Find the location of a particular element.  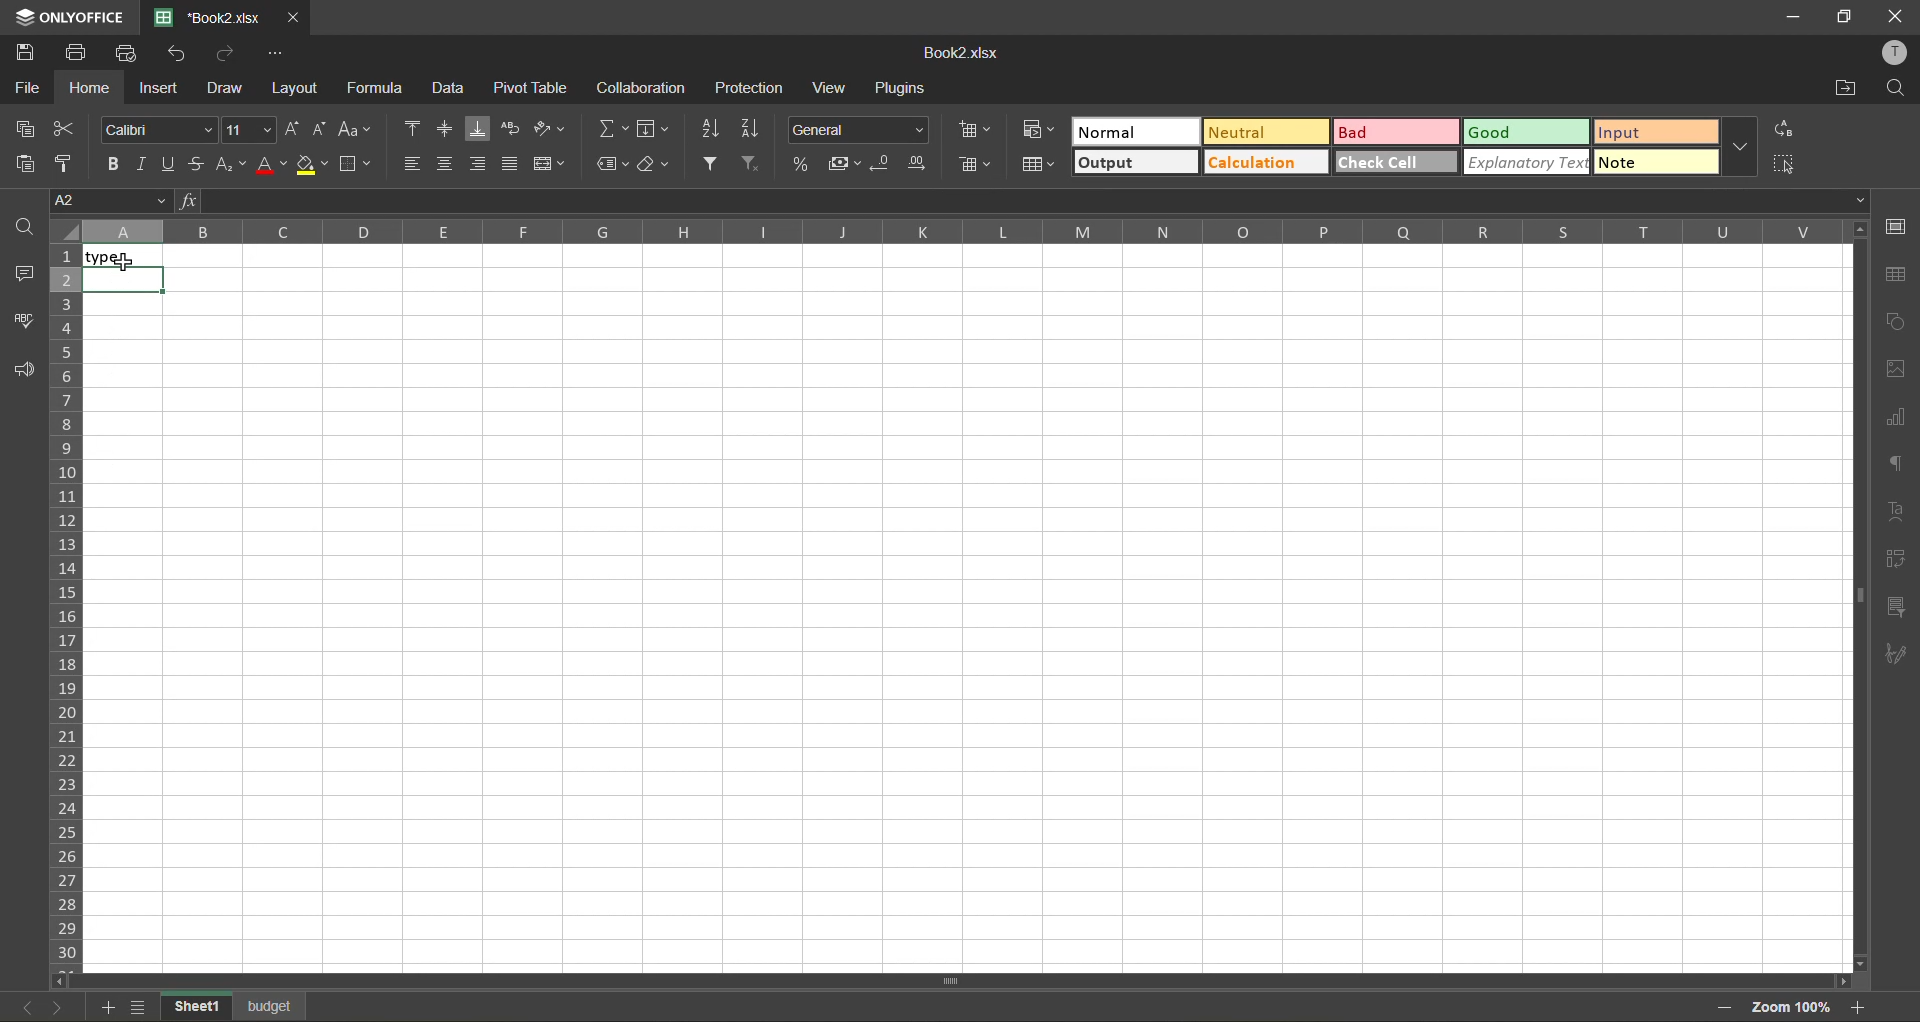

align left is located at coordinates (412, 163).